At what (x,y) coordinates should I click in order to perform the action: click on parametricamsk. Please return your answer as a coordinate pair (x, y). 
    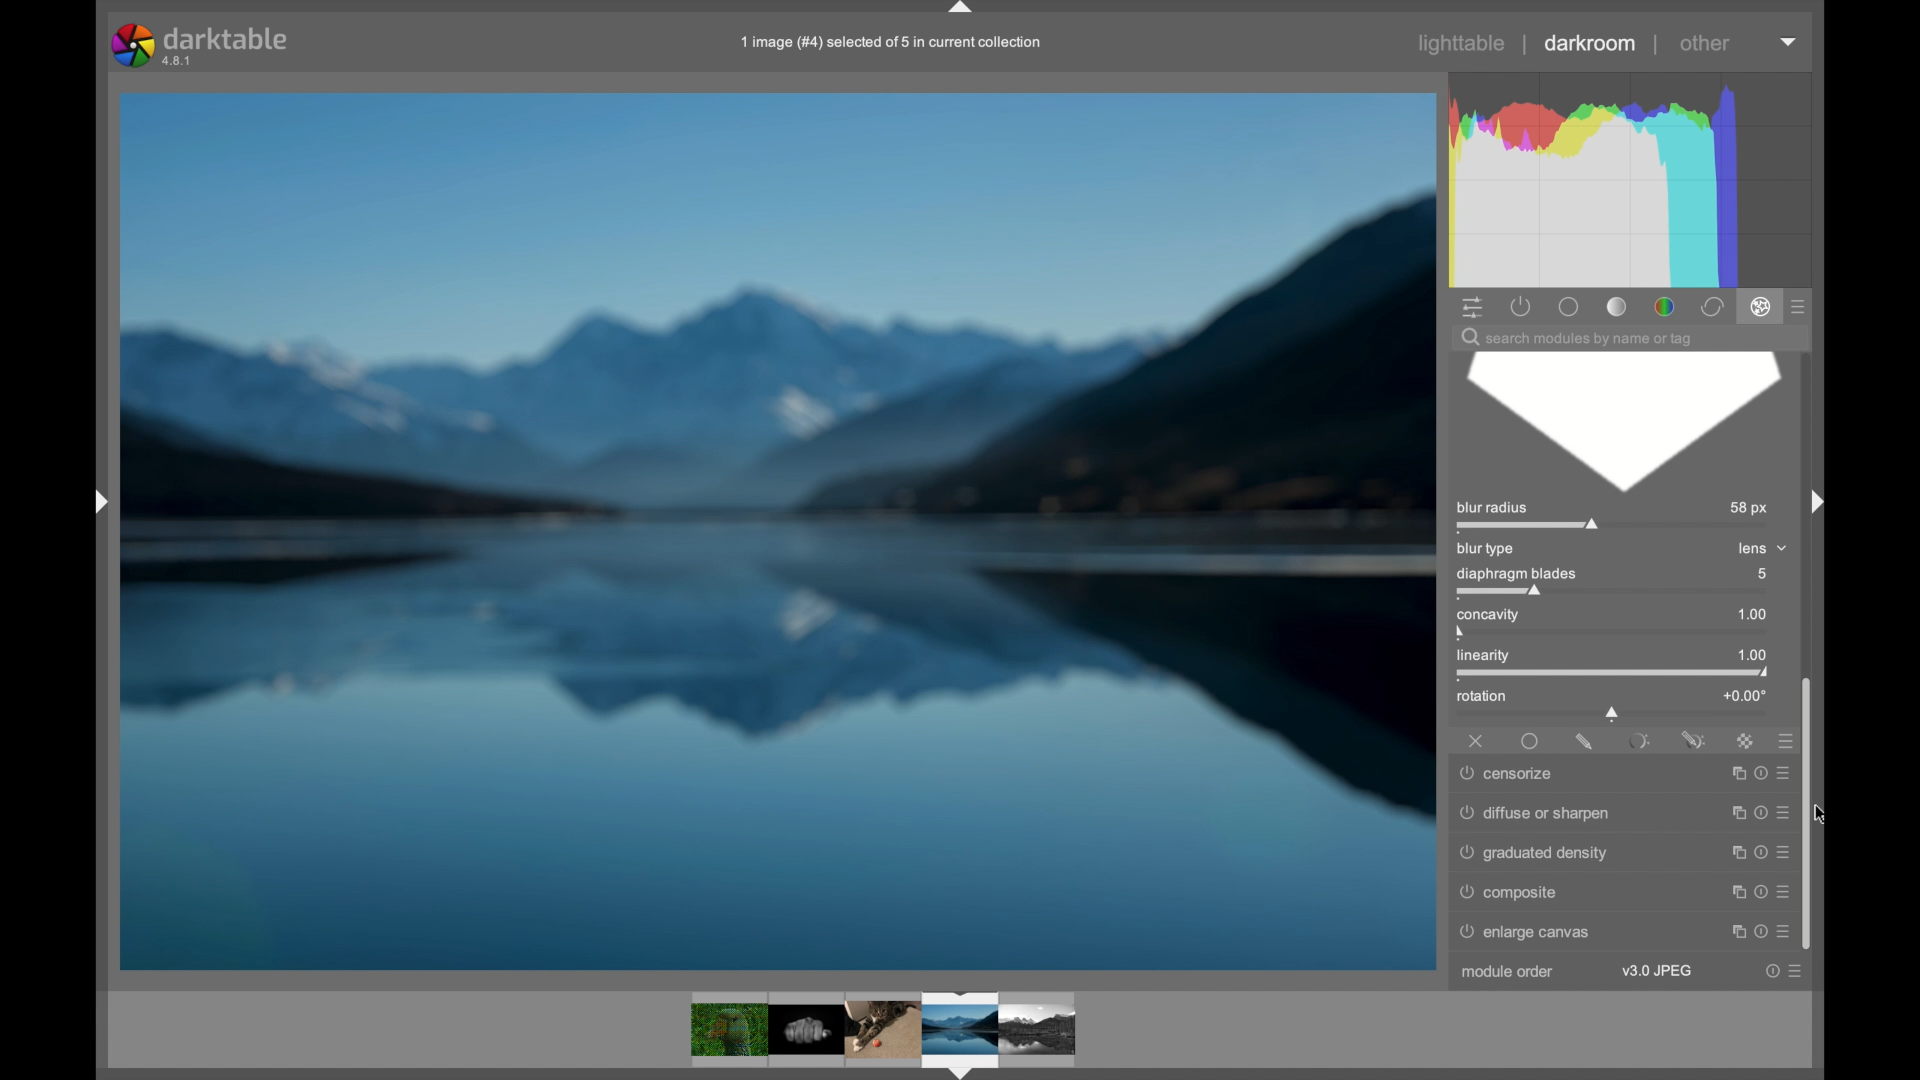
    Looking at the image, I should click on (1637, 741).